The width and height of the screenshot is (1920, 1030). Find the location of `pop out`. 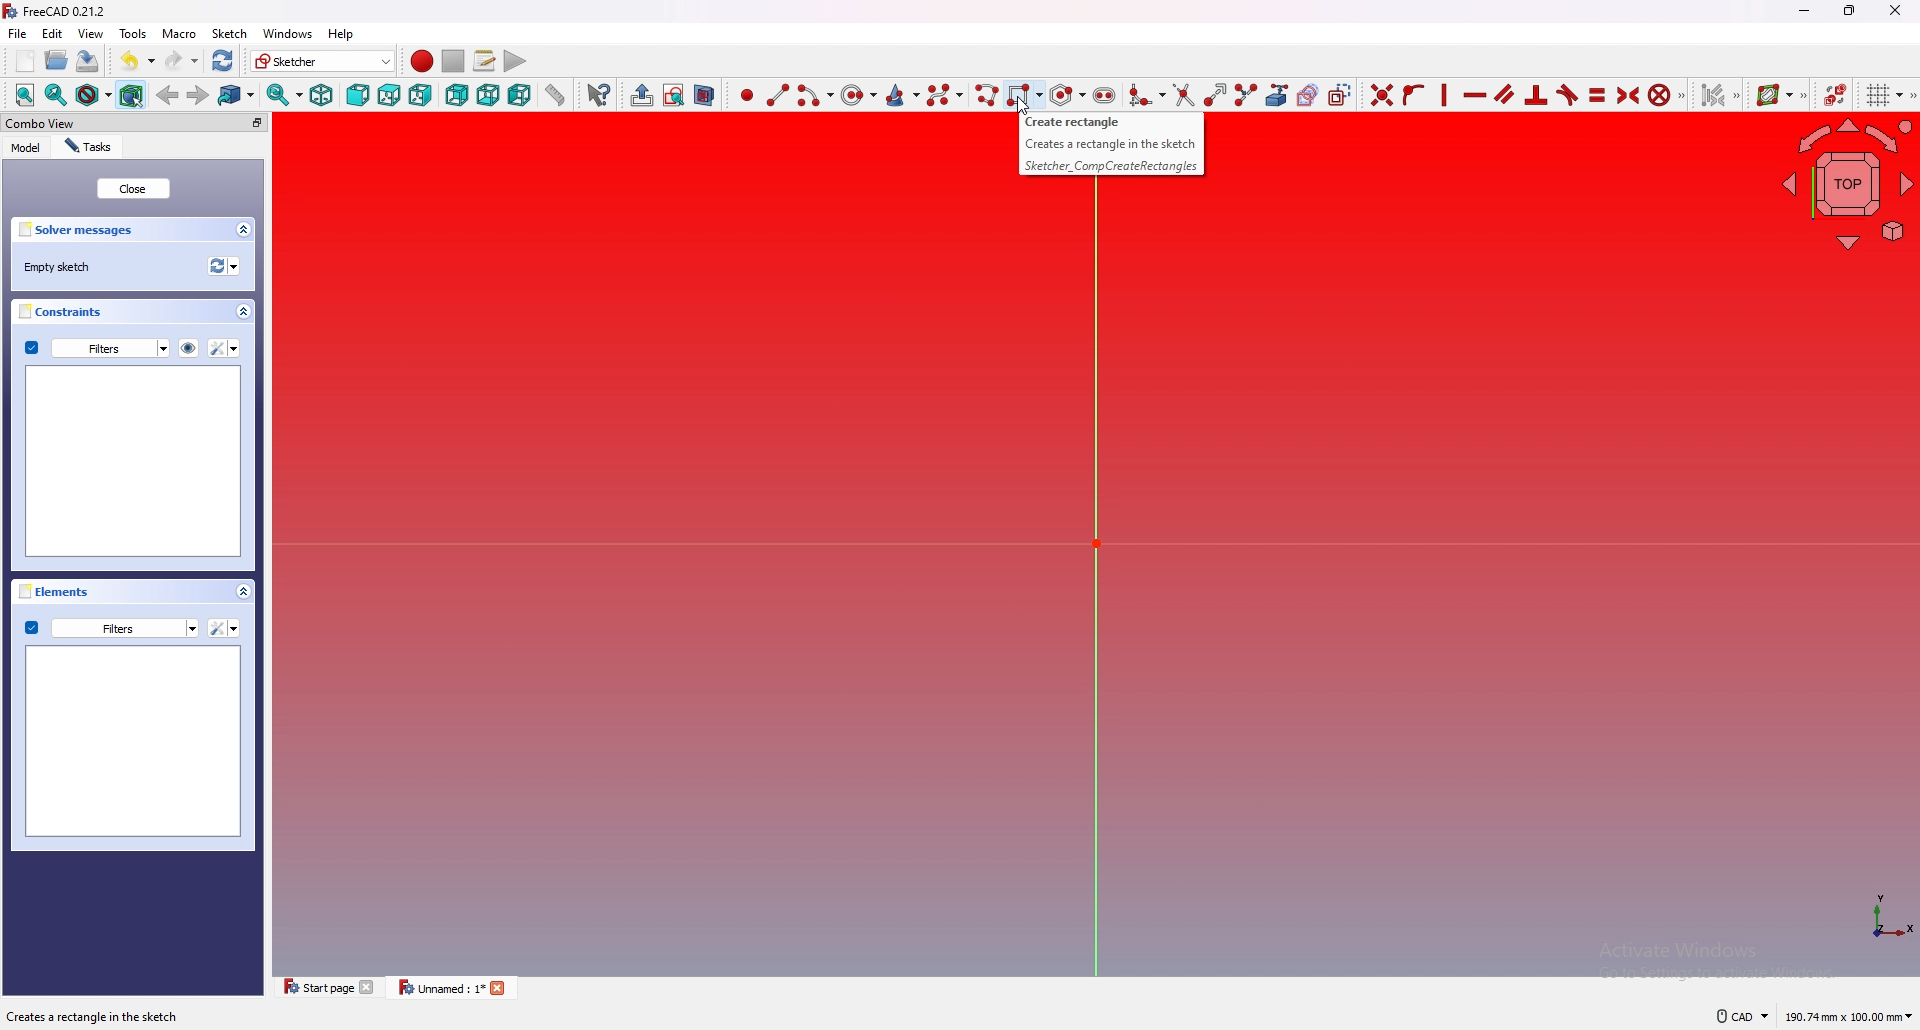

pop out is located at coordinates (257, 123).